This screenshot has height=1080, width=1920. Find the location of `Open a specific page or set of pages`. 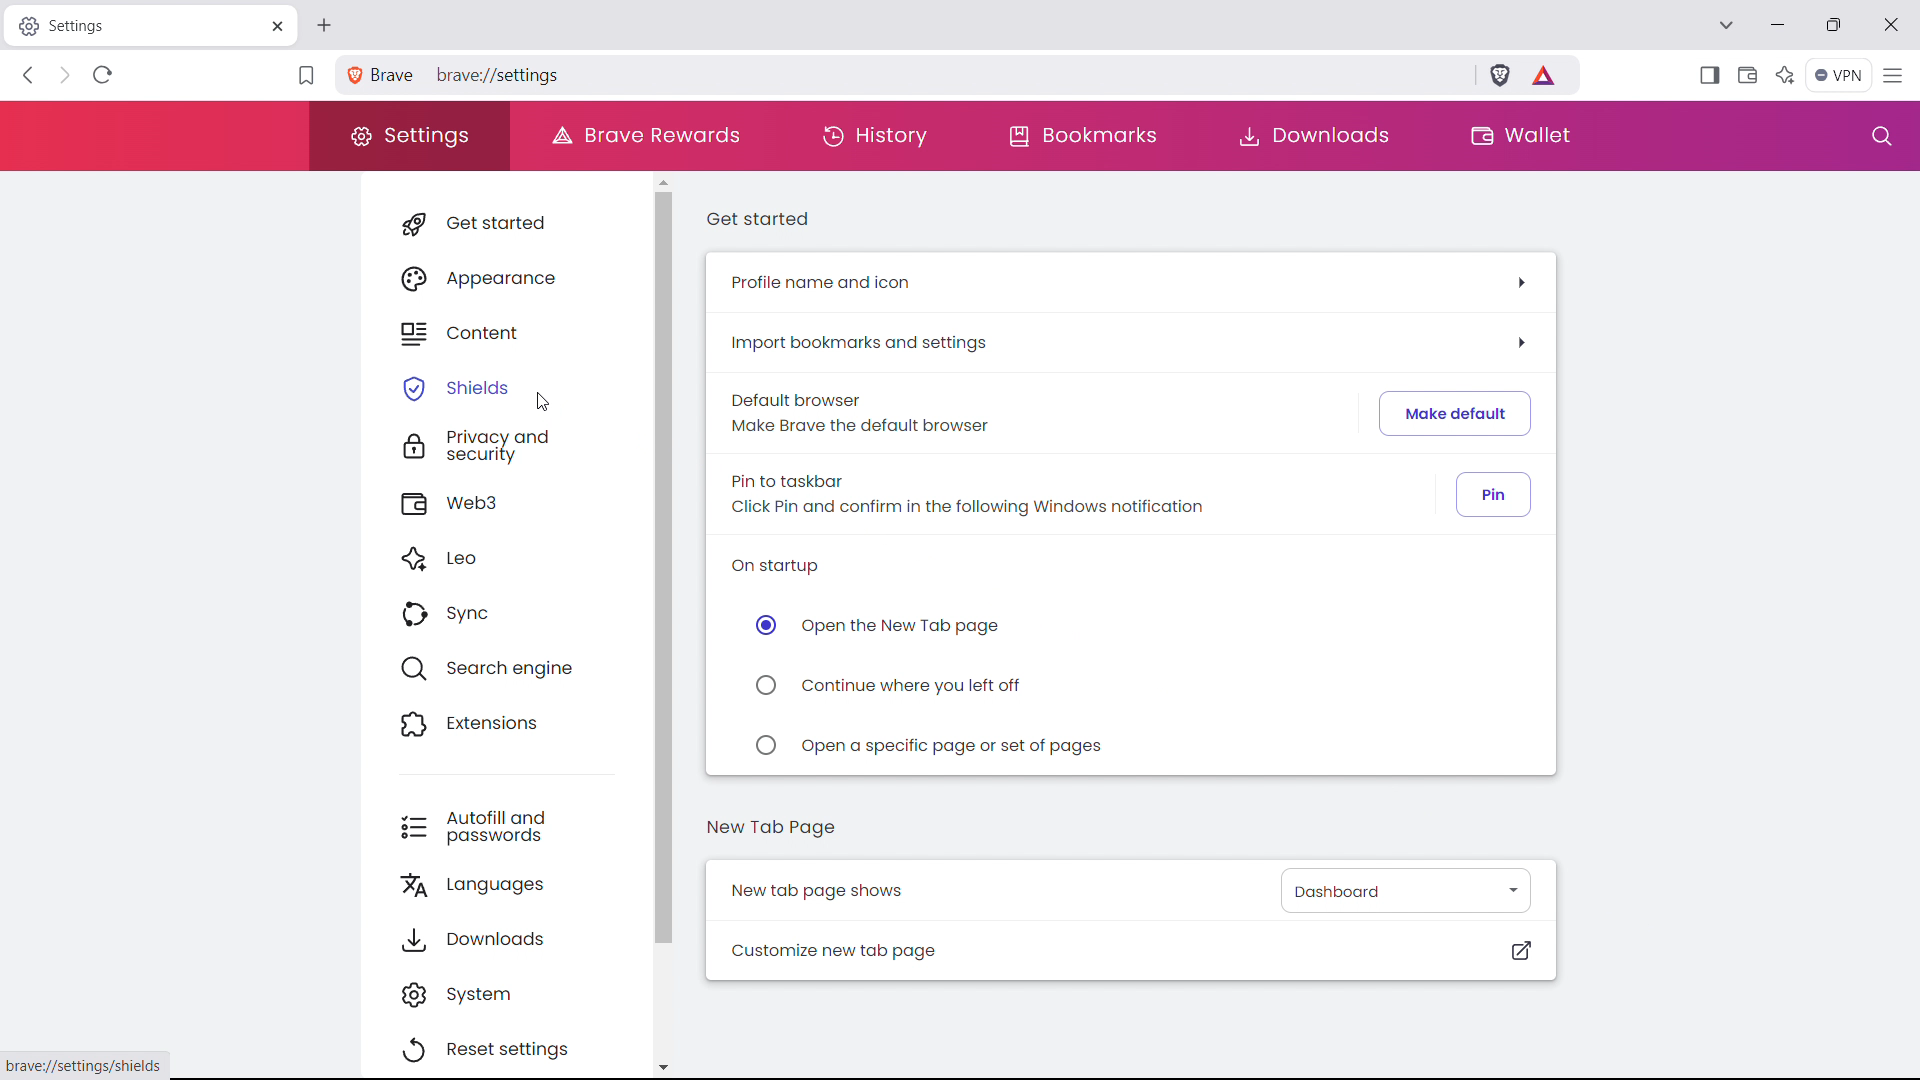

Open a specific page or set of pages is located at coordinates (971, 748).